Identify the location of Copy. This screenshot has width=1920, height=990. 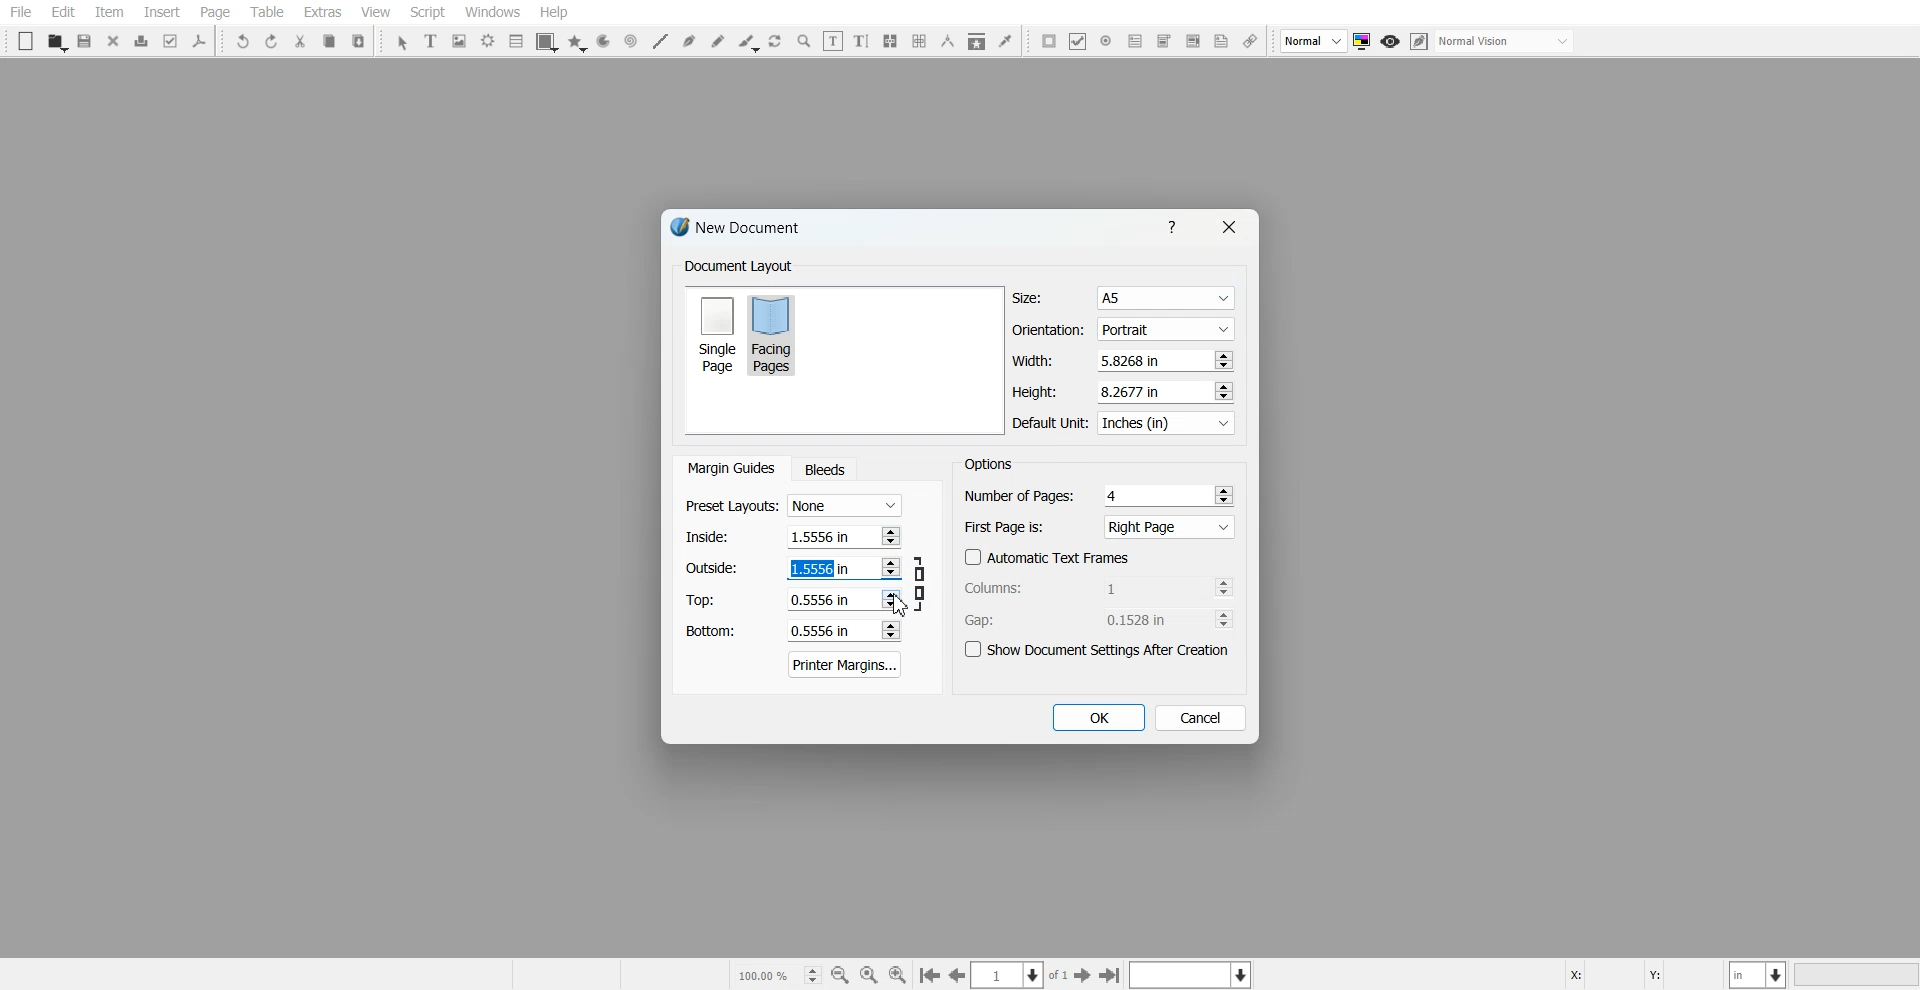
(328, 41).